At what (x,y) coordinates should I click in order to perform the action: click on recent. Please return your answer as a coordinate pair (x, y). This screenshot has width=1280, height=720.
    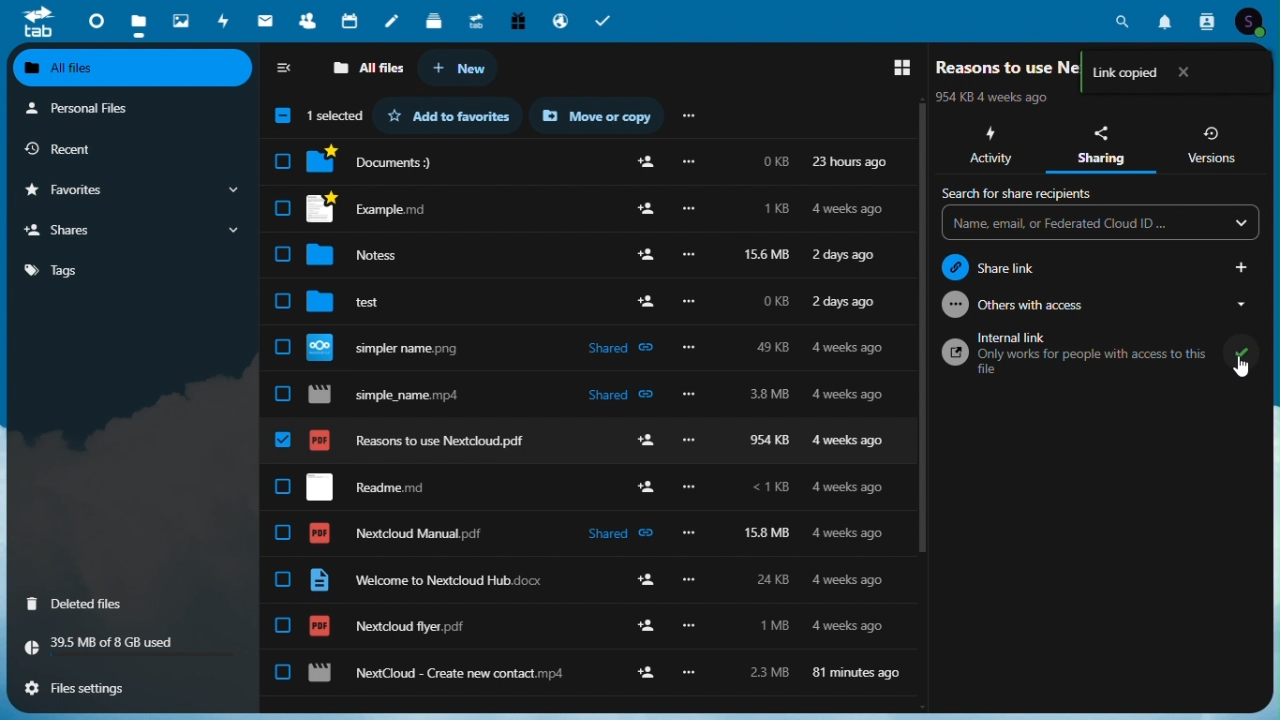
    Looking at the image, I should click on (130, 149).